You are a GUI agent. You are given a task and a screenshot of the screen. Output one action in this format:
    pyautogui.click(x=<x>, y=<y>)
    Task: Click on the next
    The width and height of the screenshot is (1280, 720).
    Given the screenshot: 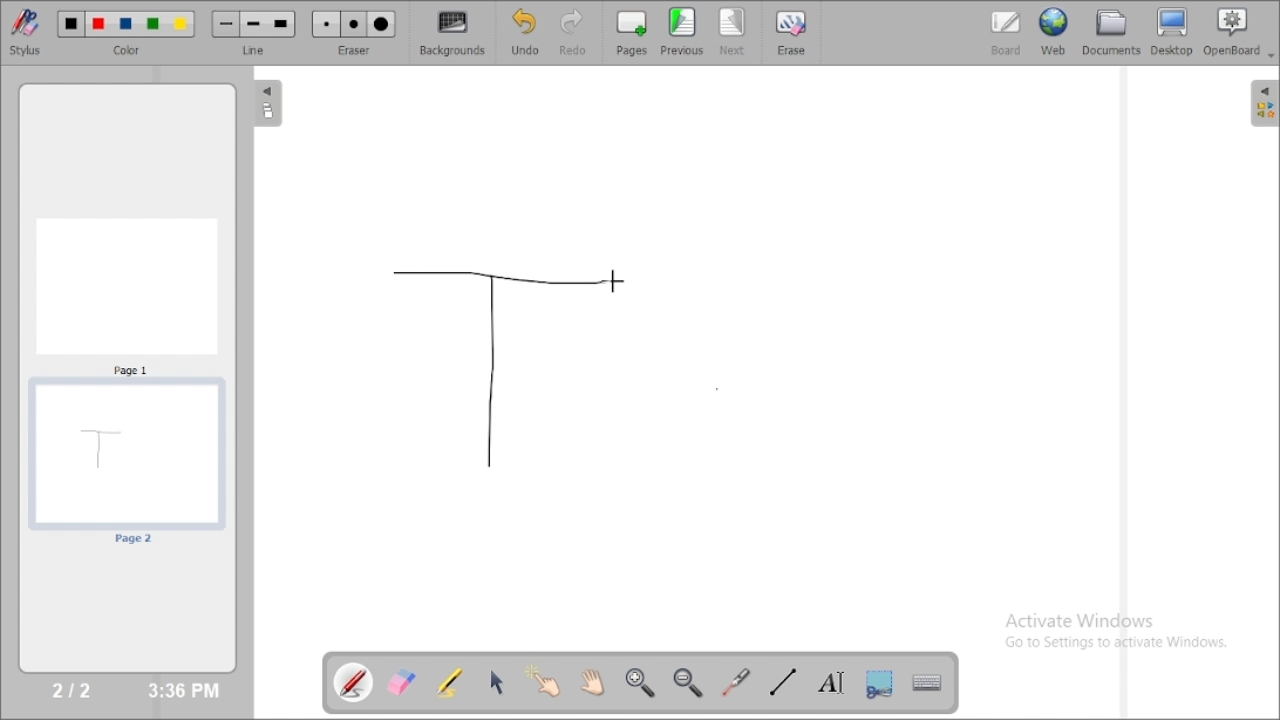 What is the action you would take?
    pyautogui.click(x=733, y=32)
    